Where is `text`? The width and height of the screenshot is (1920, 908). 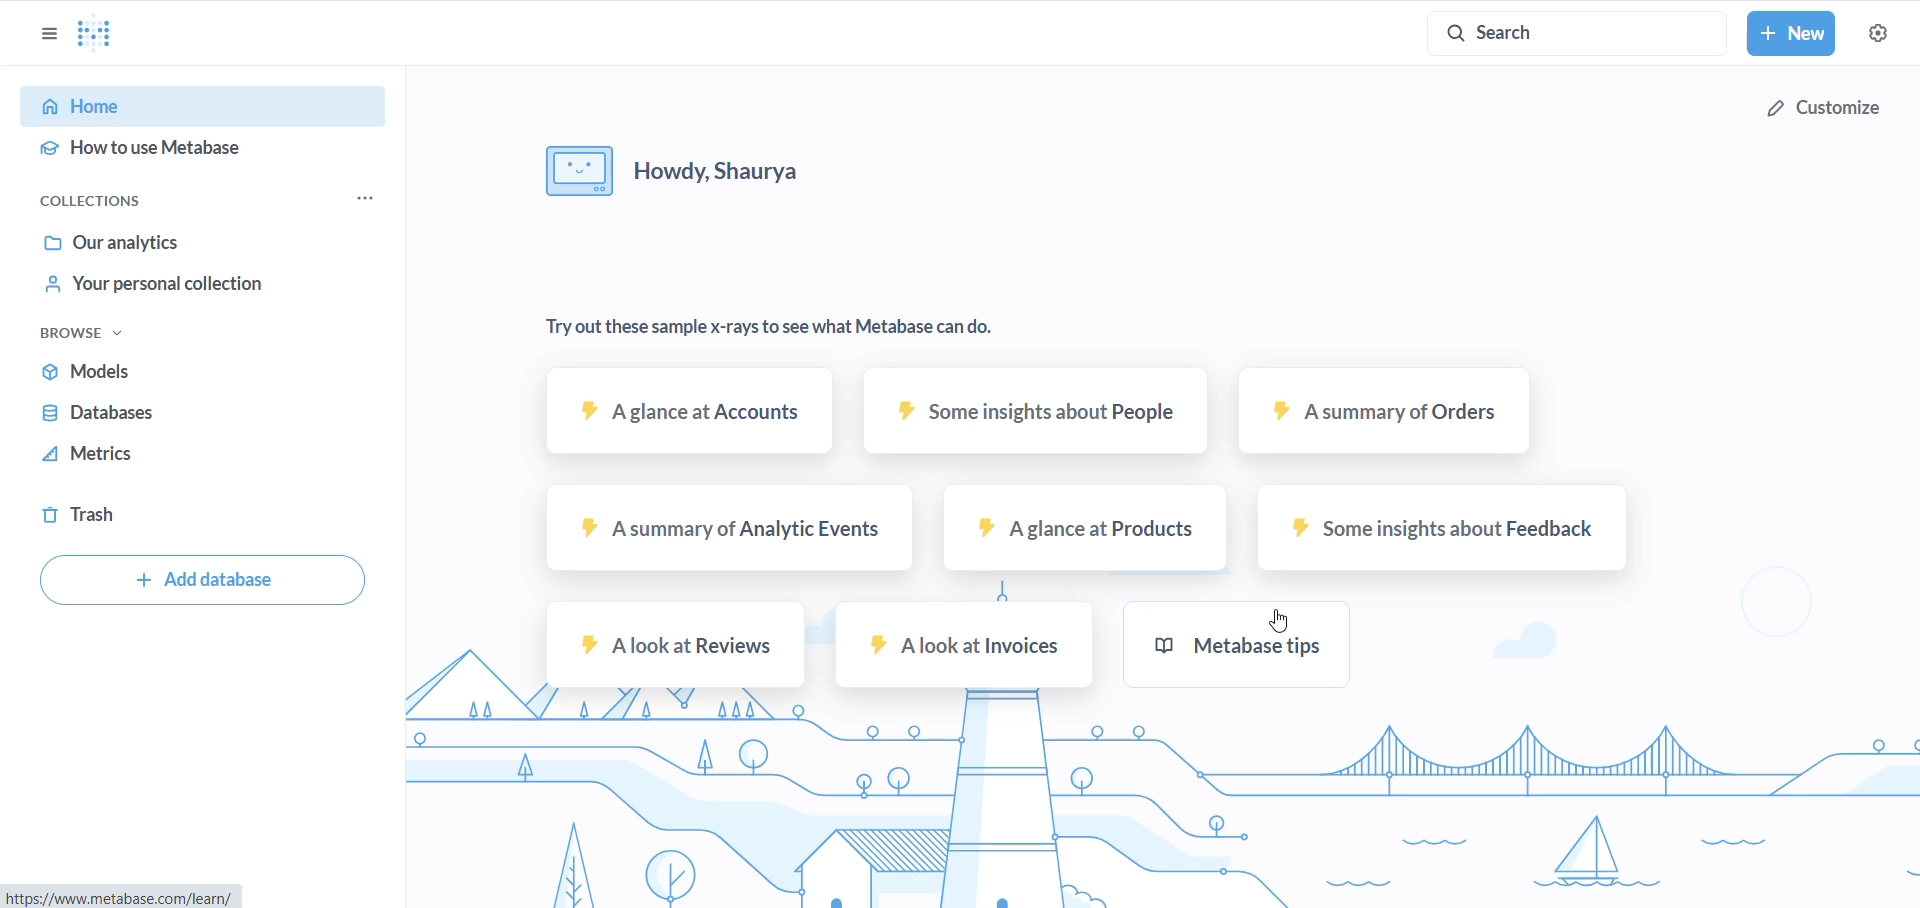 text is located at coordinates (778, 324).